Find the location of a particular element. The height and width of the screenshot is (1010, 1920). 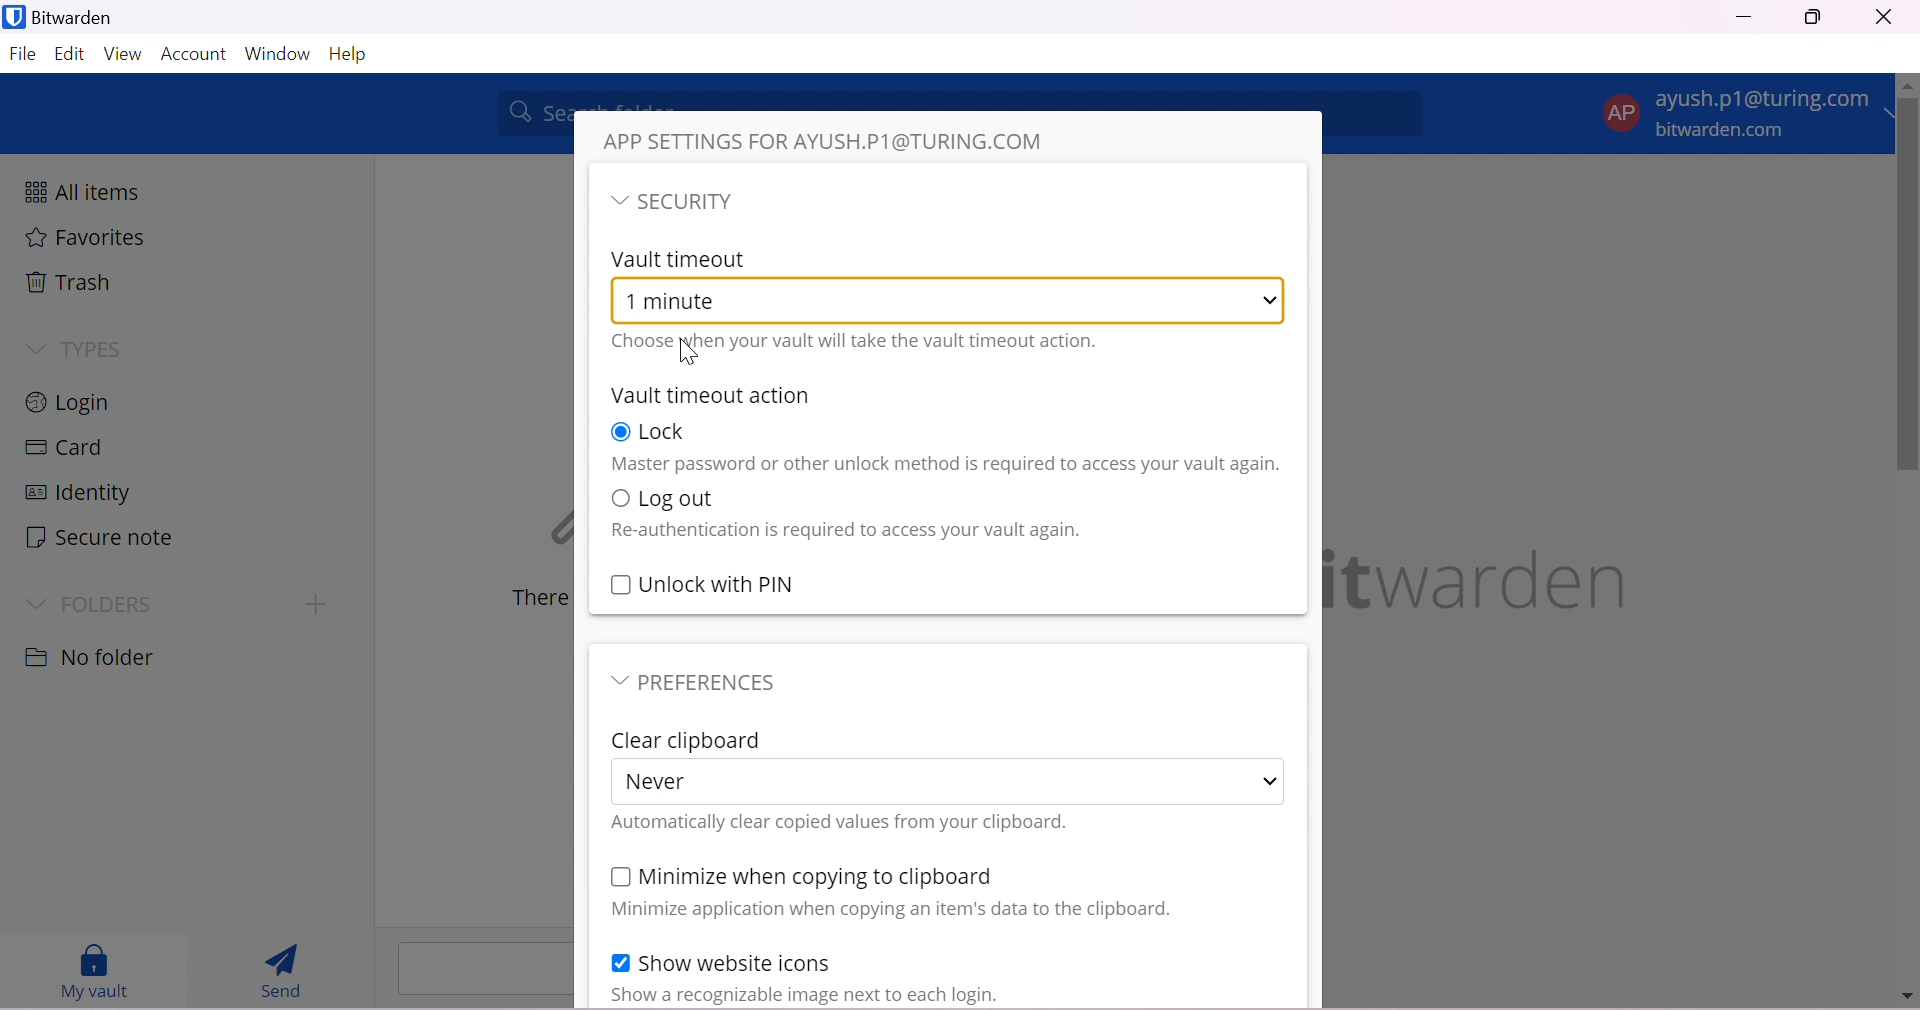

Card is located at coordinates (65, 447).